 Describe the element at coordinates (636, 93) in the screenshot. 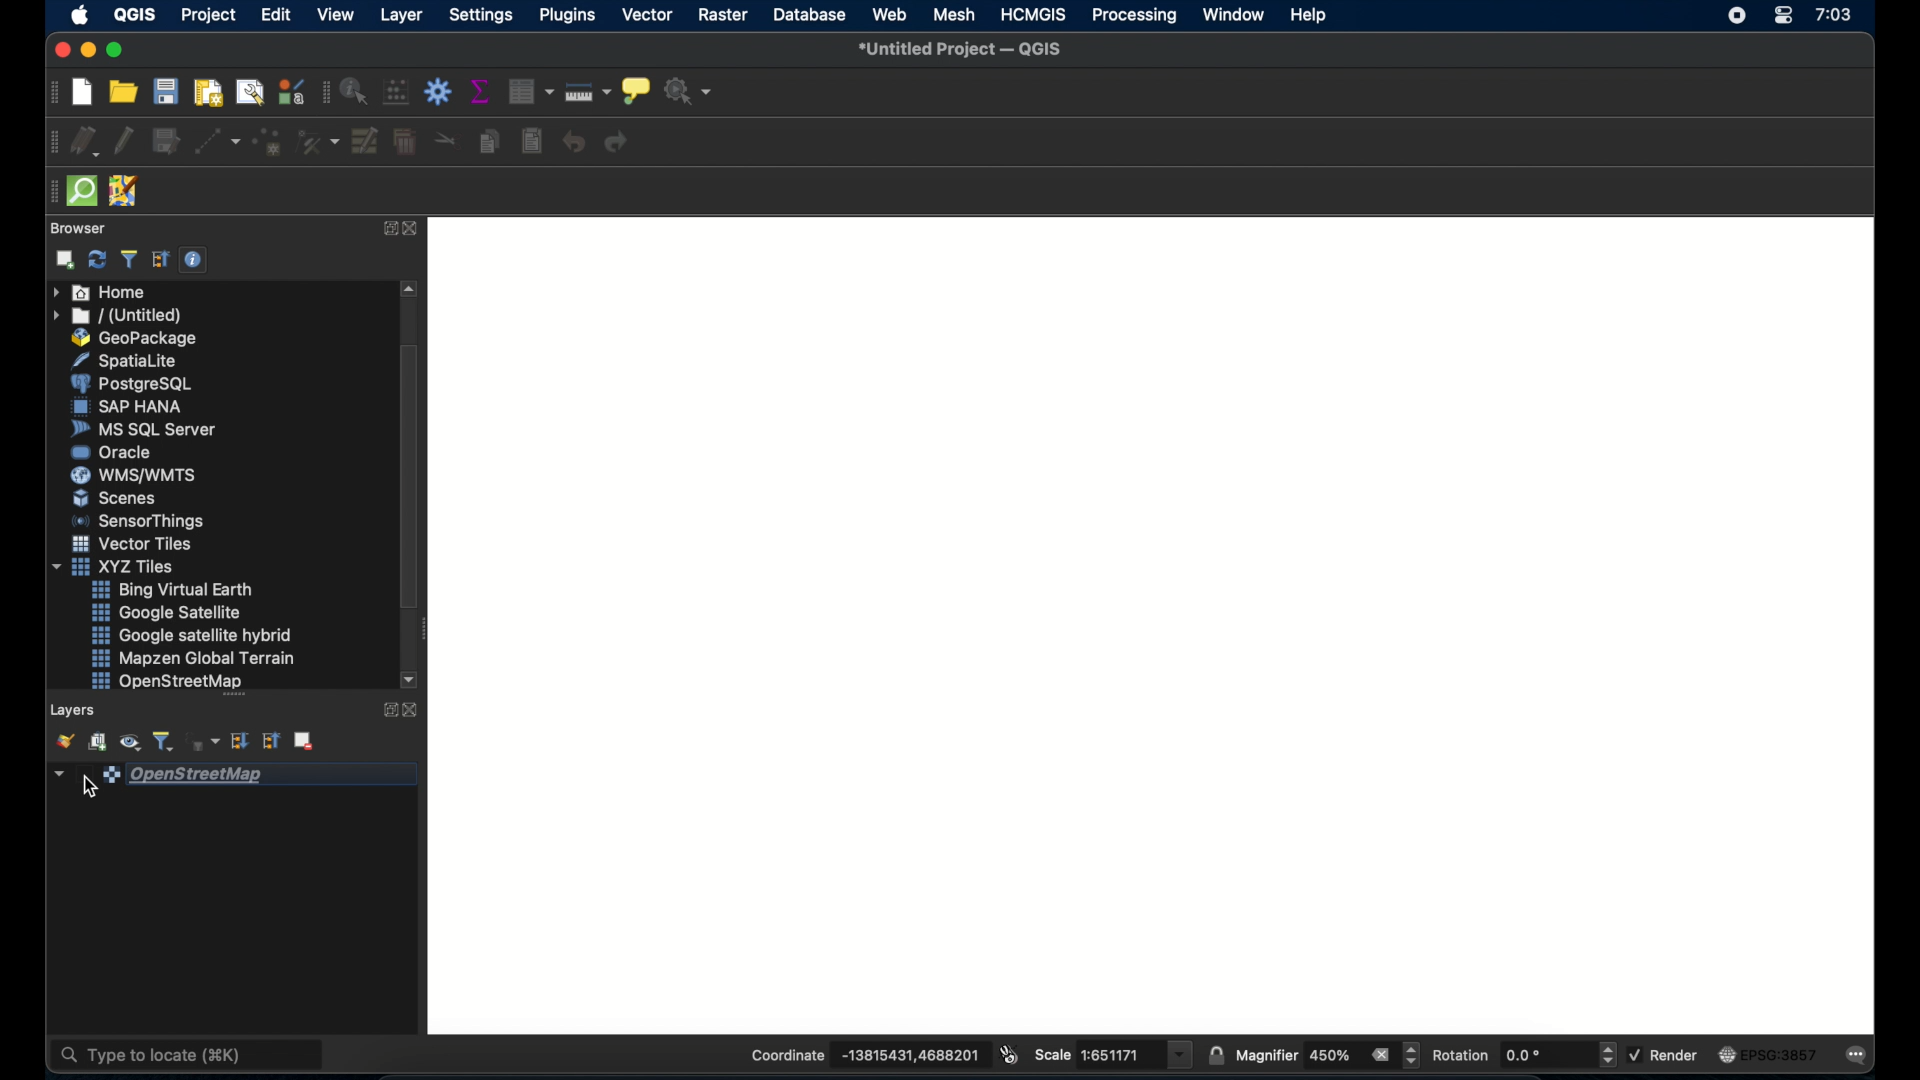

I see `show map tips` at that location.